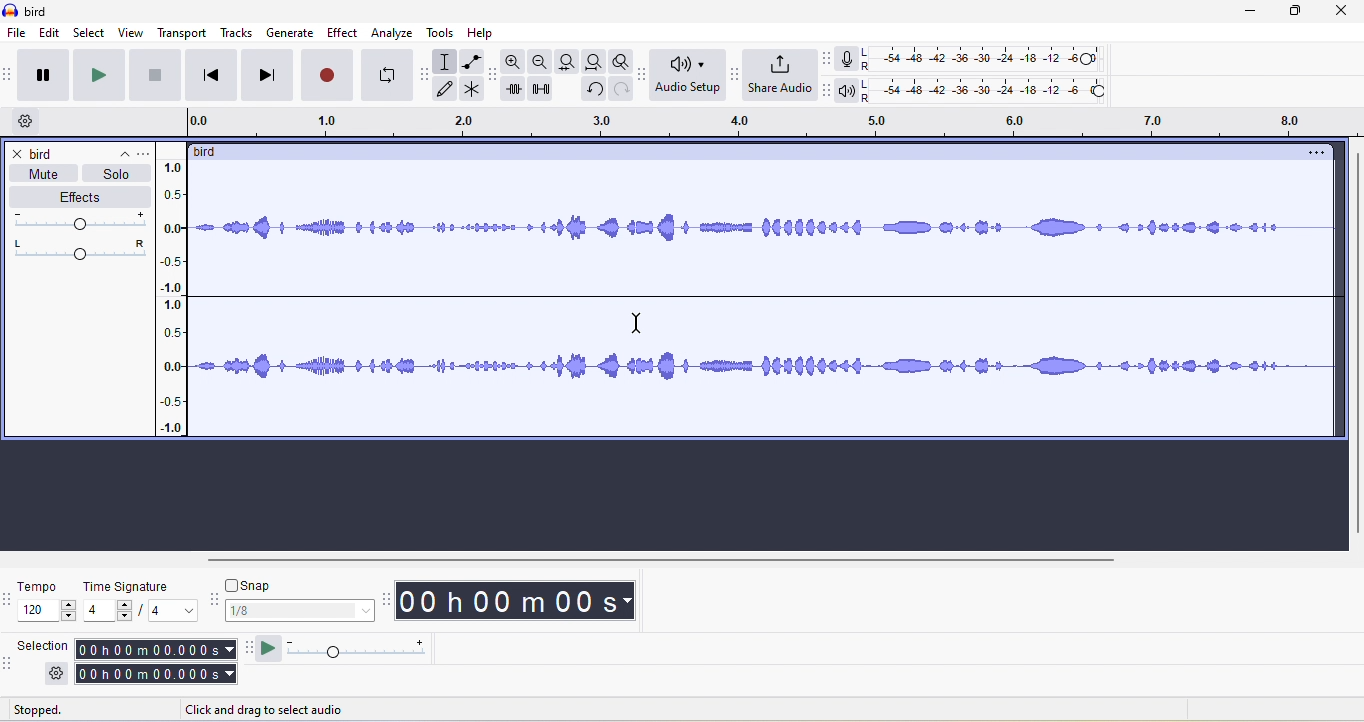 This screenshot has height=722, width=1364. Describe the element at coordinates (515, 64) in the screenshot. I see `zoom in` at that location.